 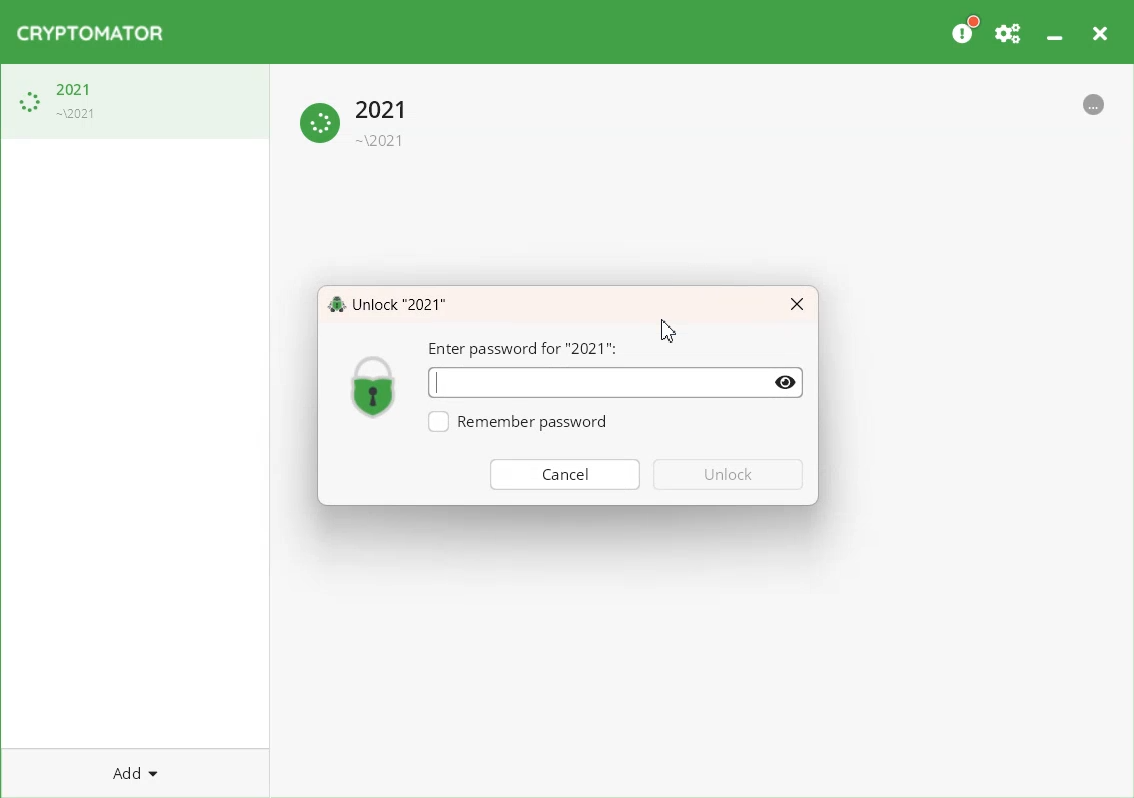 I want to click on More, so click(x=1094, y=102).